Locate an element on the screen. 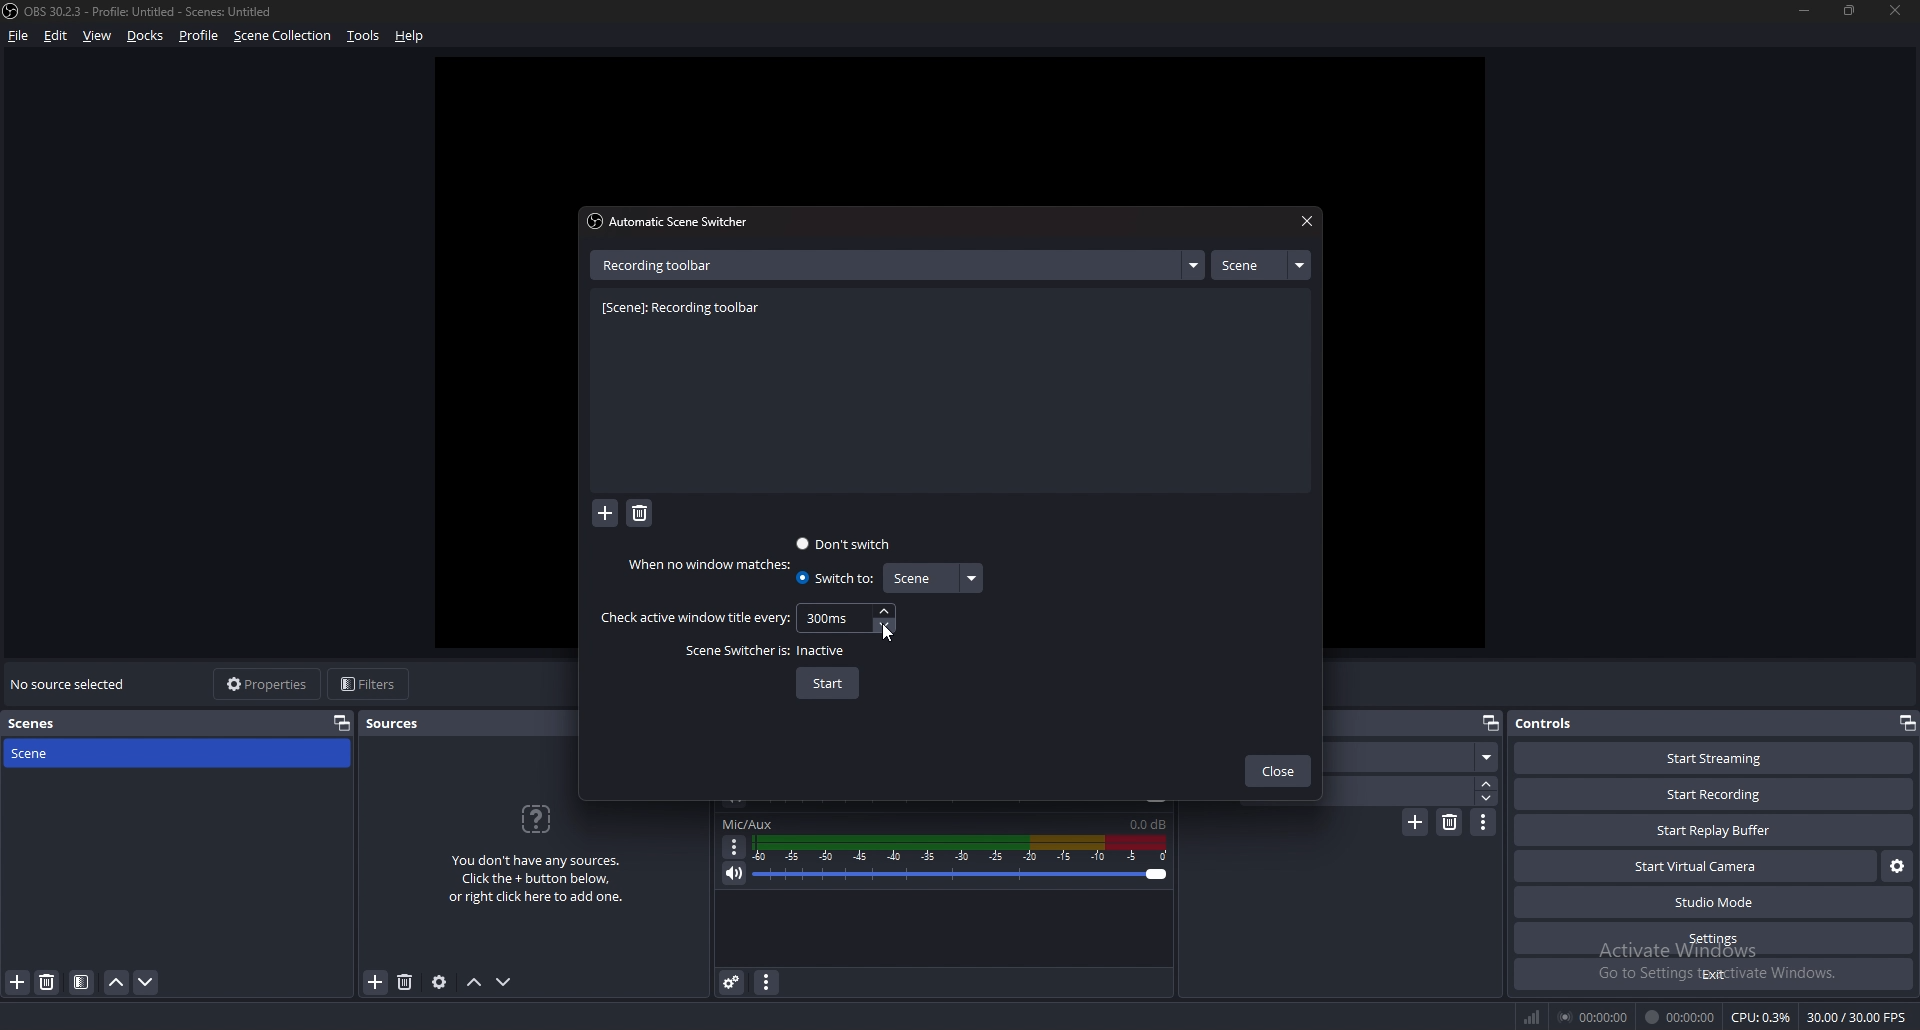  dont switch is located at coordinates (846, 543).